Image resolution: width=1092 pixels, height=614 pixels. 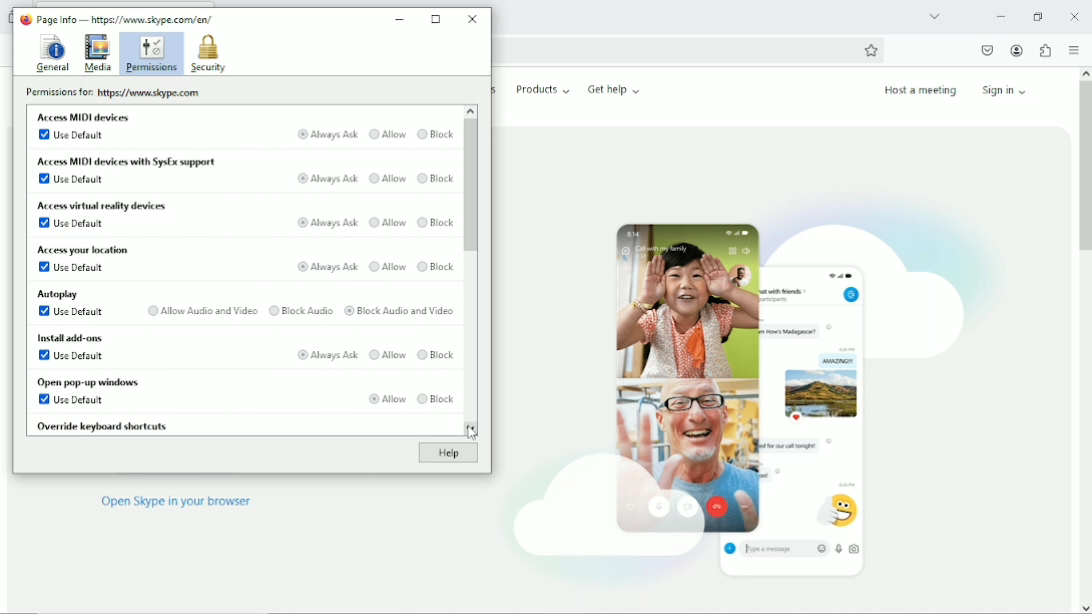 What do you see at coordinates (104, 207) in the screenshot?
I see `Access virtual reality devices` at bounding box center [104, 207].